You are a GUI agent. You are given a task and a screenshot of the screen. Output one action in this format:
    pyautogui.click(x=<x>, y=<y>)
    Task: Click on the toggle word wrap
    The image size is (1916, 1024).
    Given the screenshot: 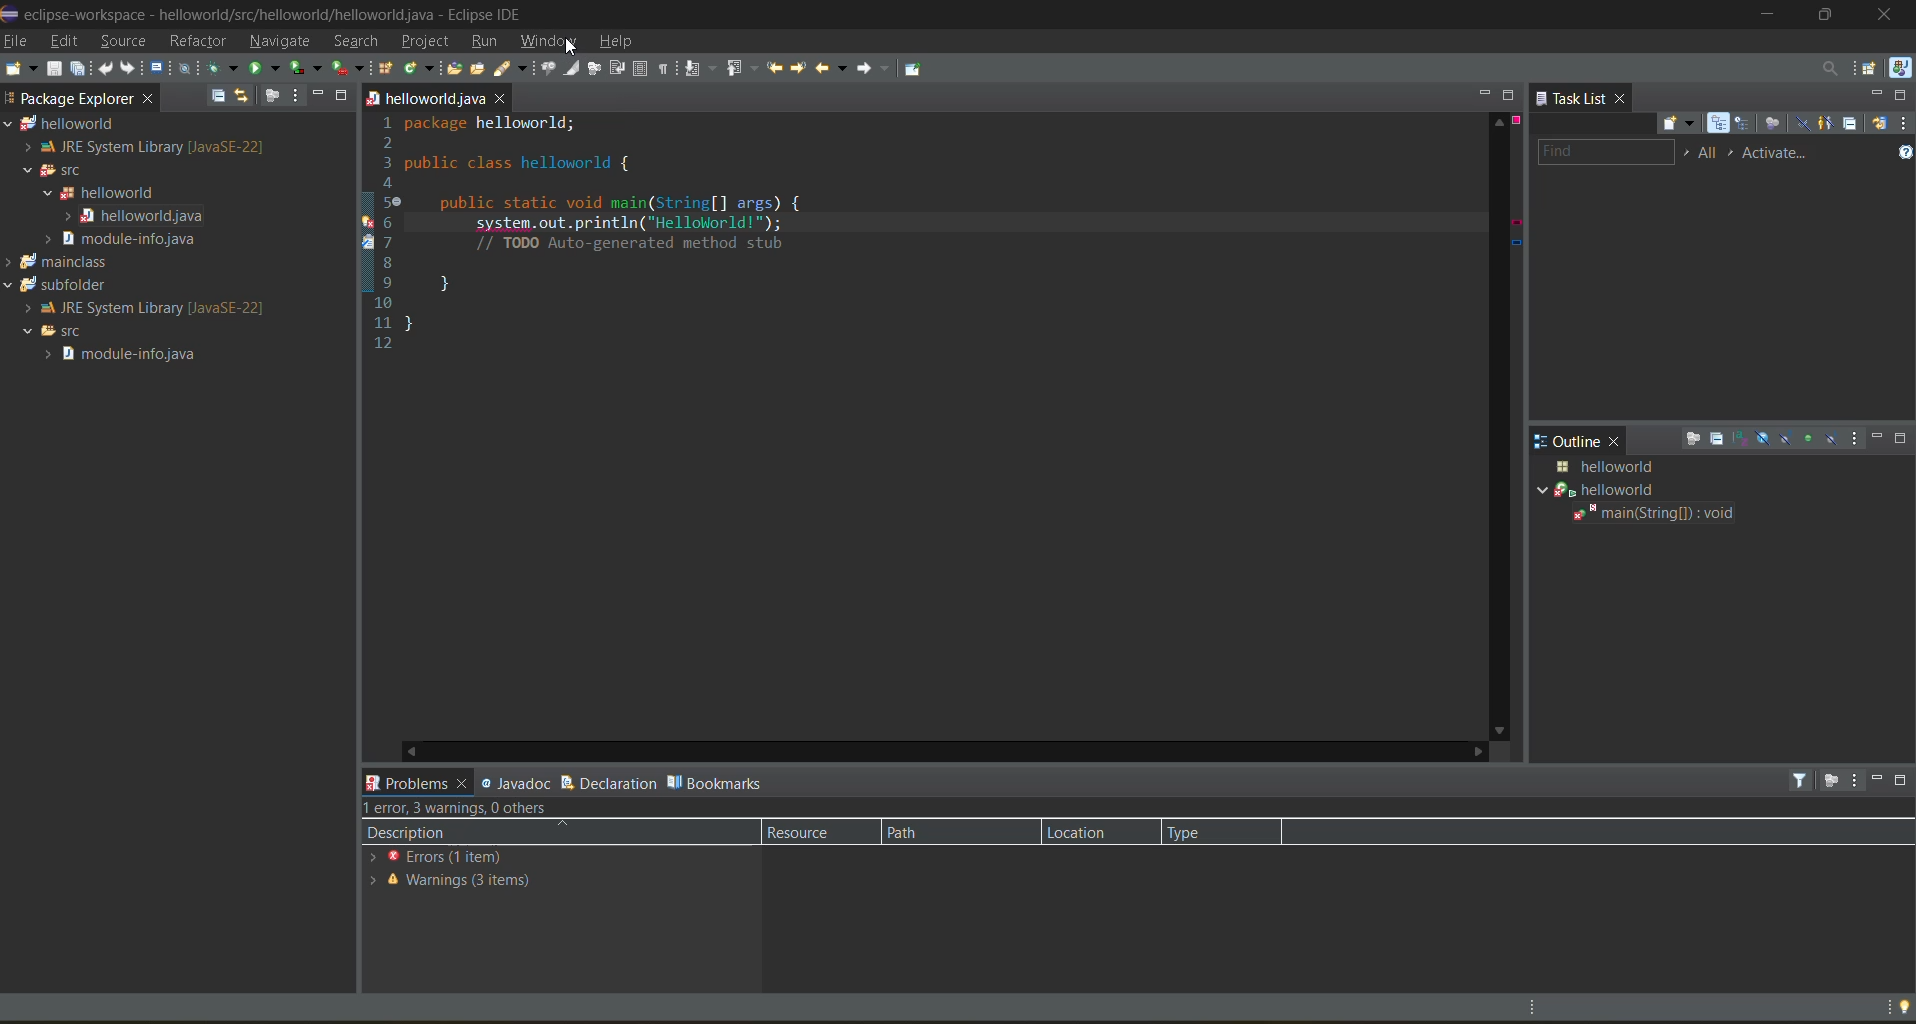 What is the action you would take?
    pyautogui.click(x=614, y=68)
    